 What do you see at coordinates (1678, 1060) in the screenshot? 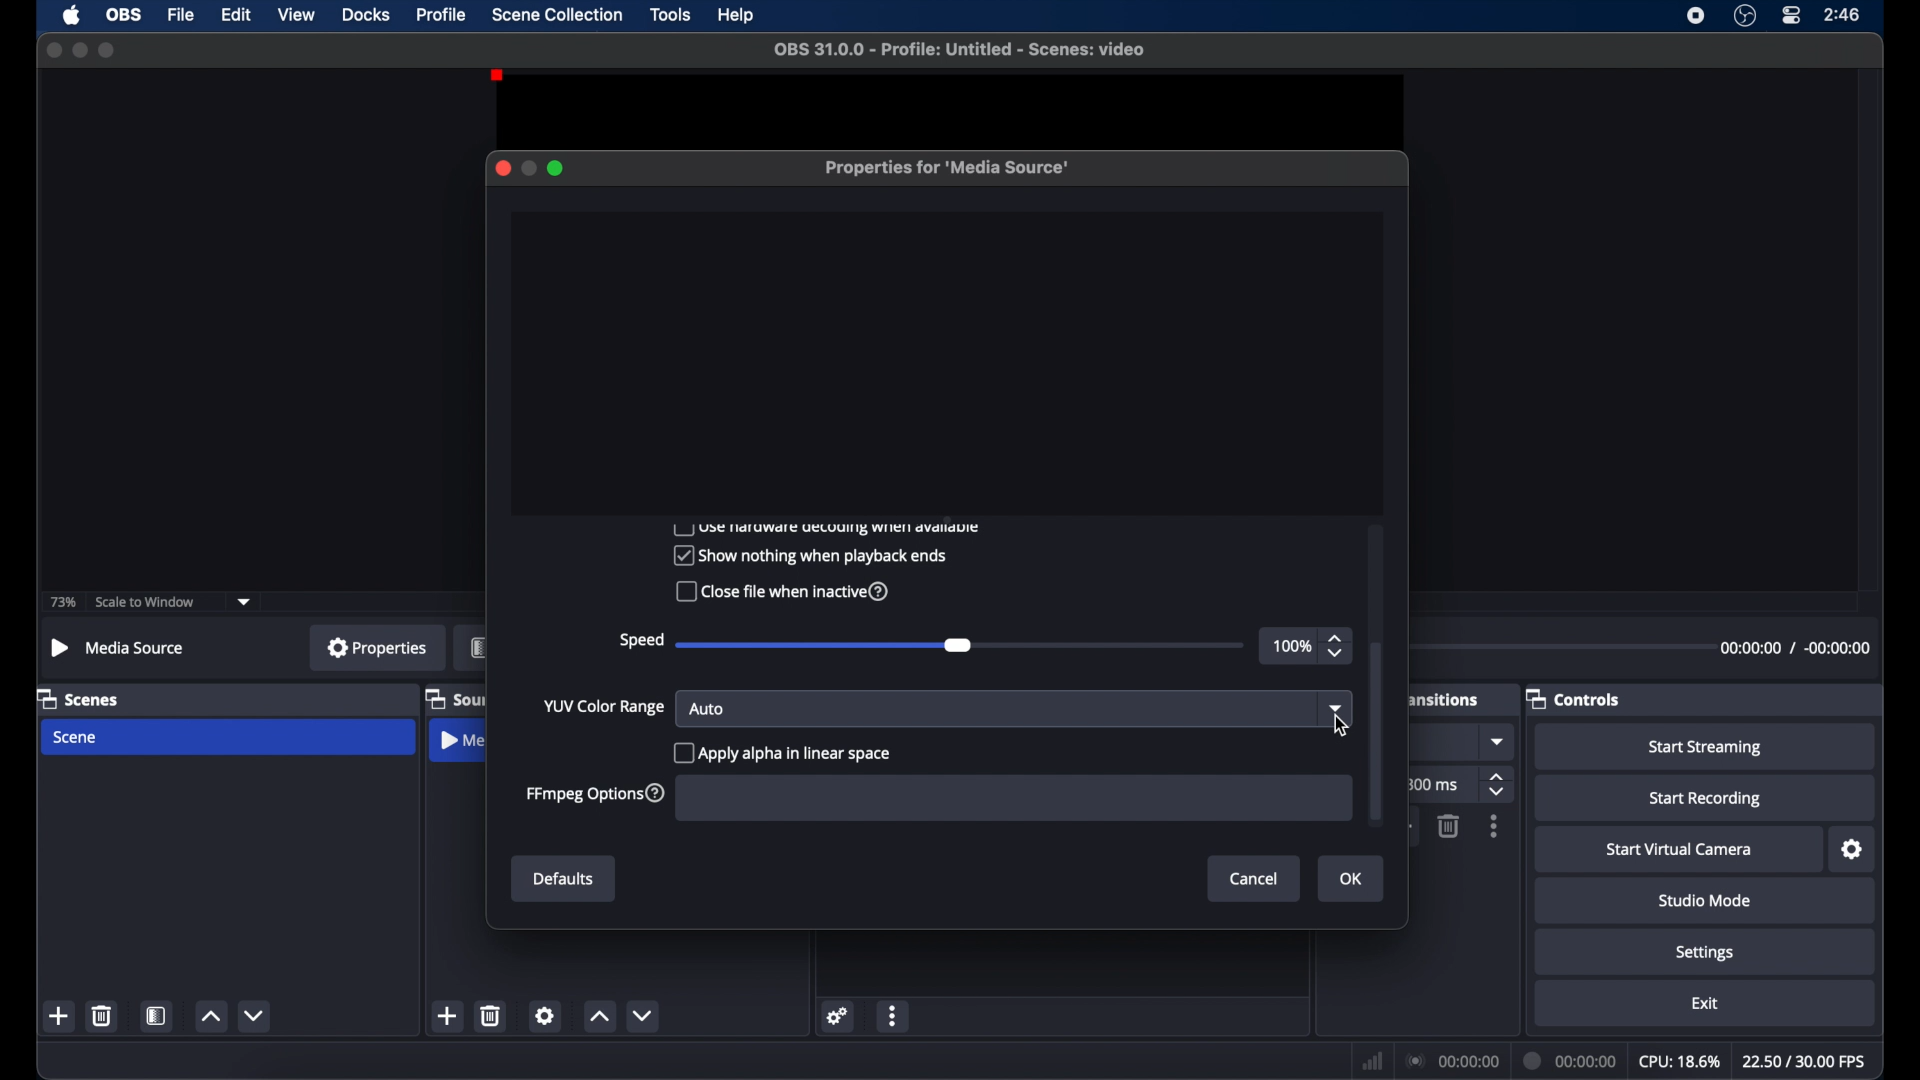
I see `cpu` at bounding box center [1678, 1060].